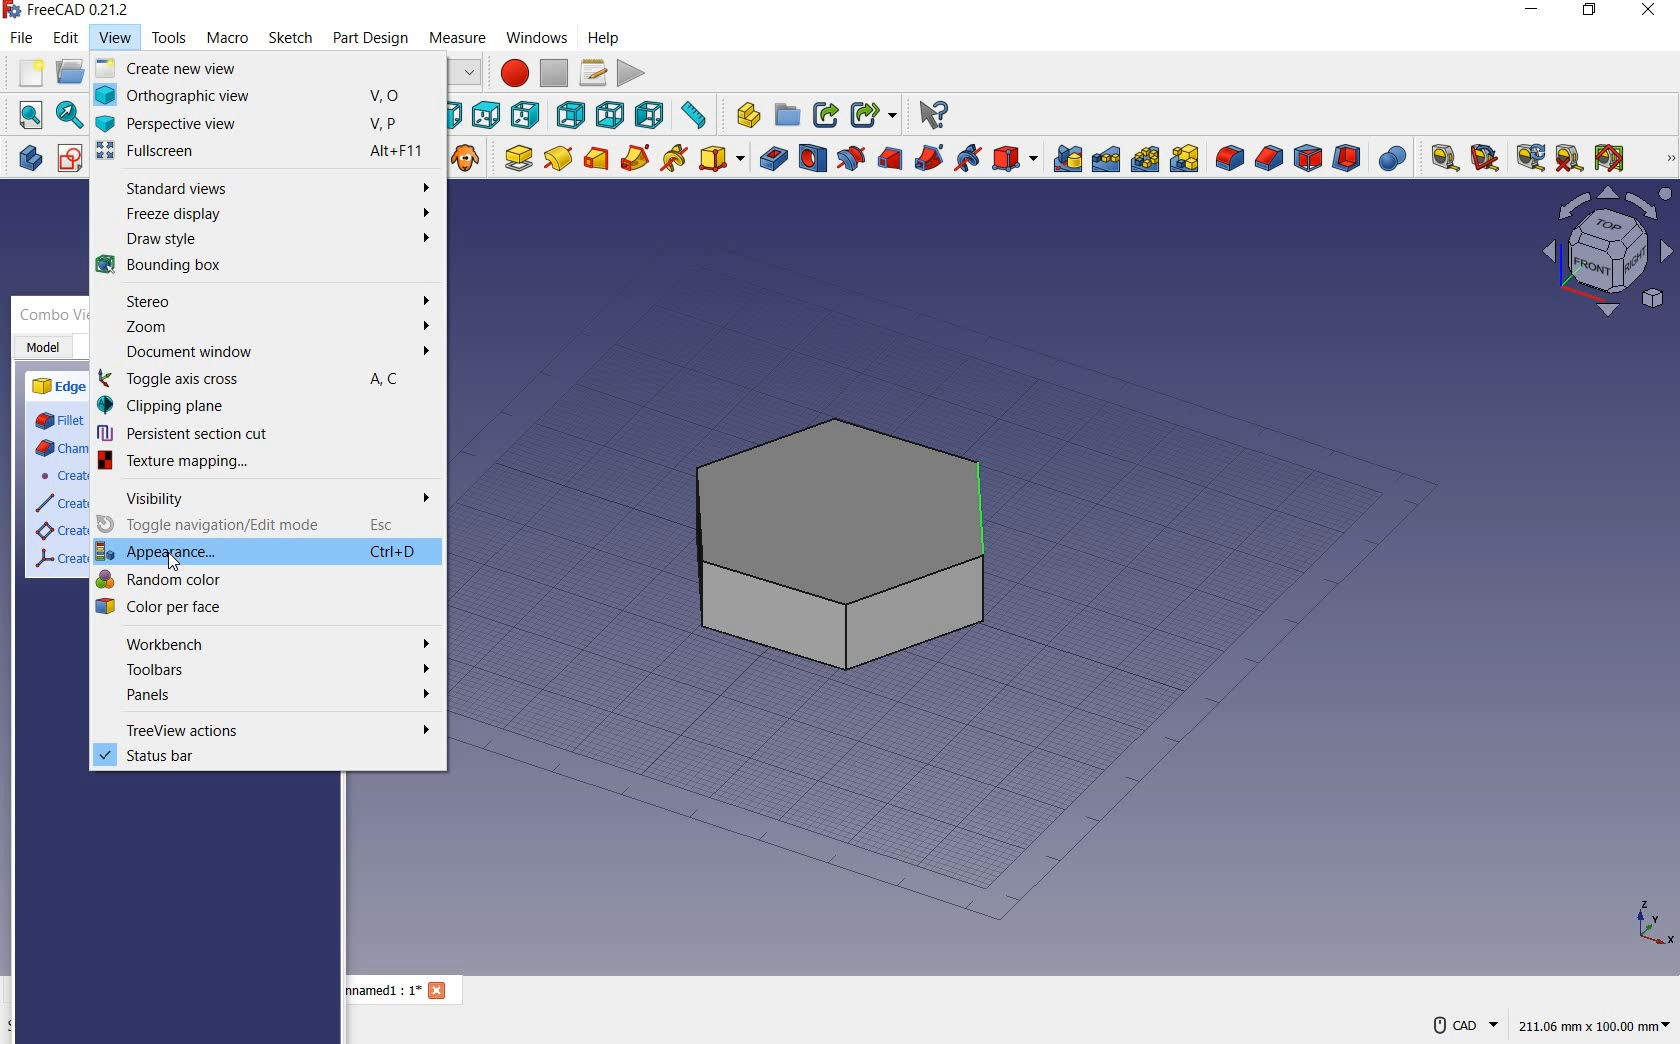 Image resolution: width=1680 pixels, height=1044 pixels. Describe the element at coordinates (450, 116) in the screenshot. I see `front` at that location.